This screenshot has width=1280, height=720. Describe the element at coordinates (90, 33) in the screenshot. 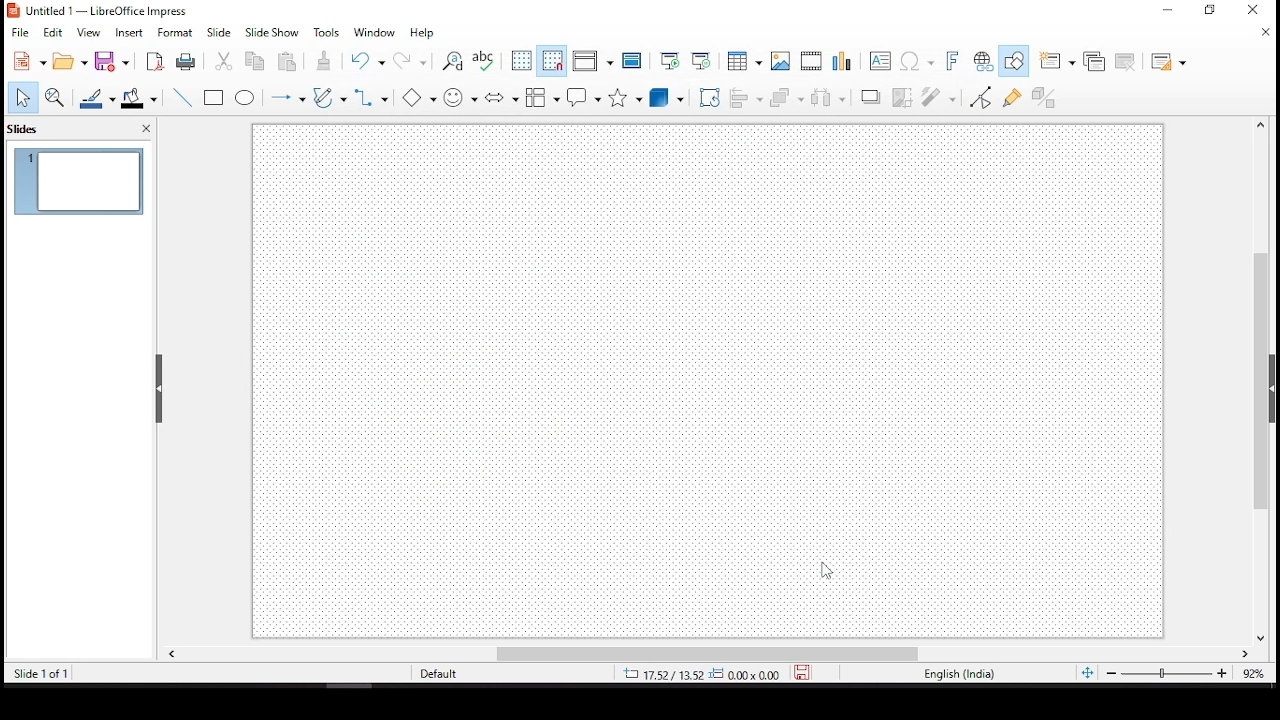

I see `view` at that location.